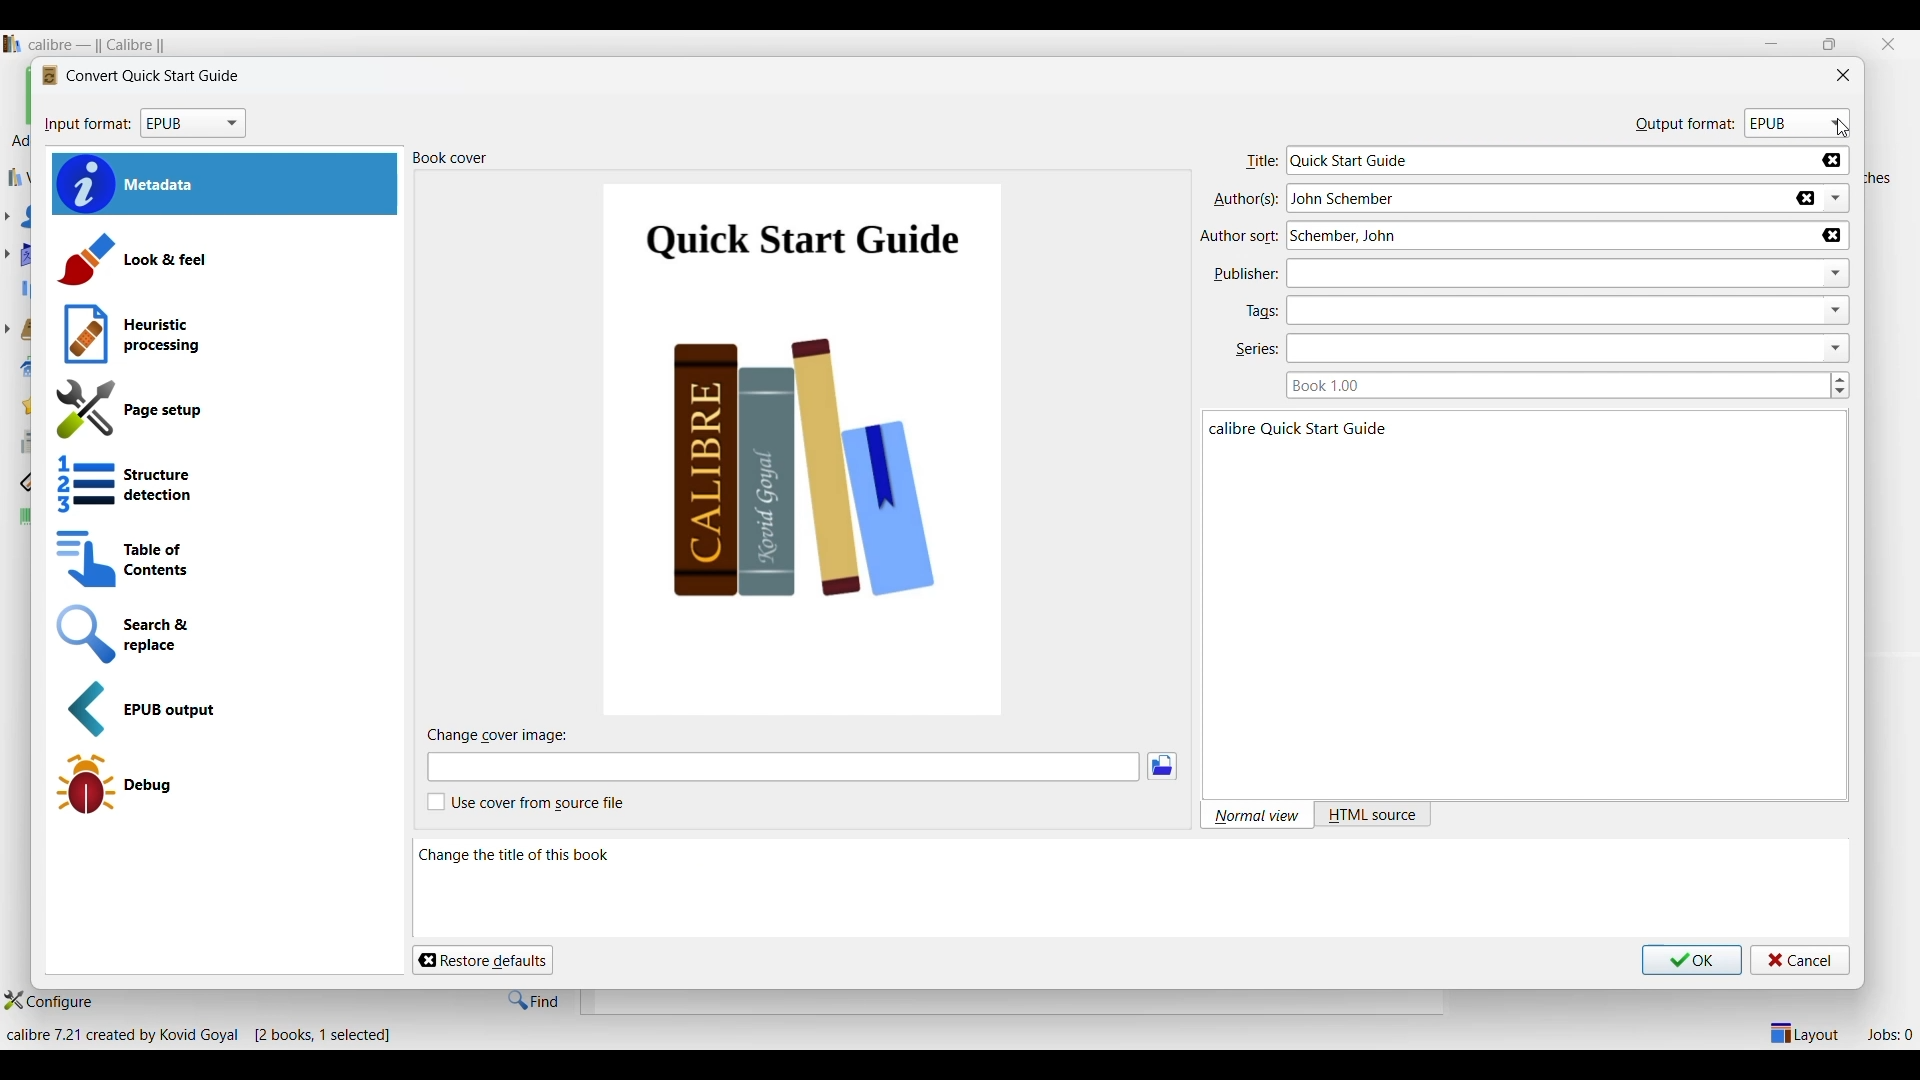 Image resolution: width=1920 pixels, height=1080 pixels. I want to click on Toggle for cover from source file, so click(526, 802).